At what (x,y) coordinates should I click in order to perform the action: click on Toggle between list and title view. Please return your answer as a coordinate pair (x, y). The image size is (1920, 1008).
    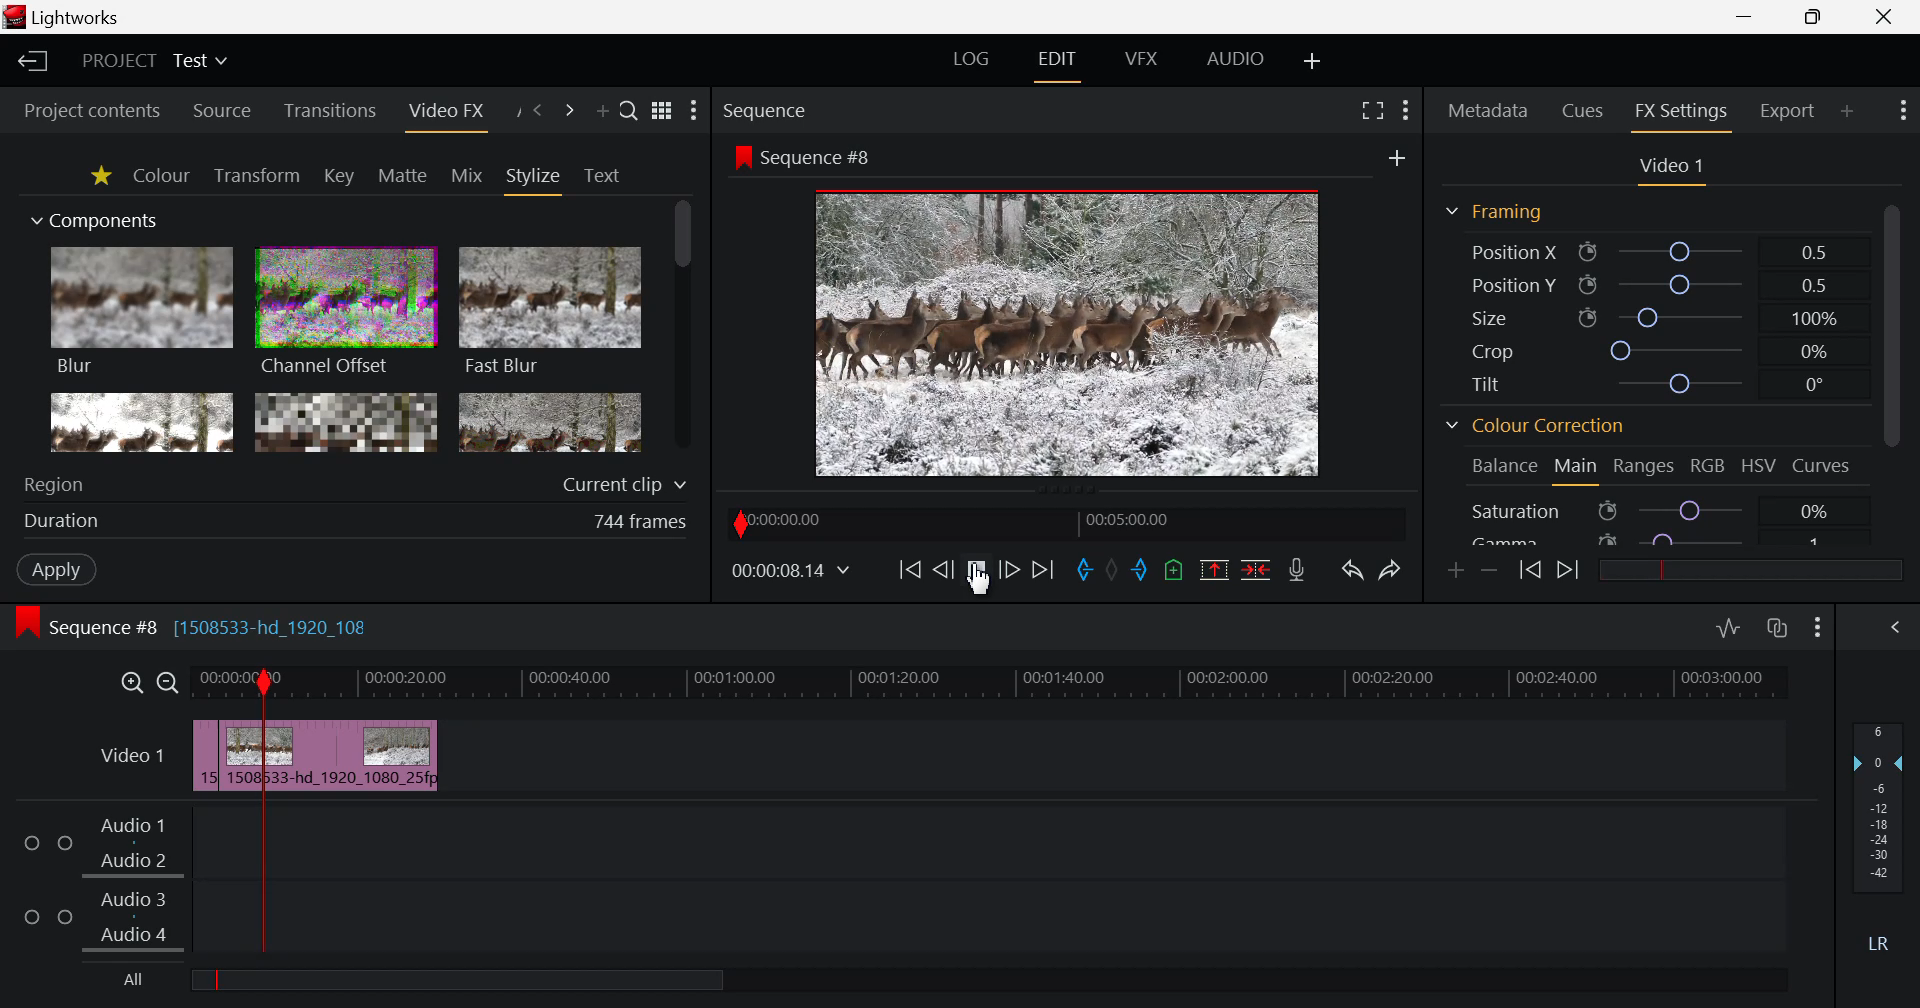
    Looking at the image, I should click on (661, 111).